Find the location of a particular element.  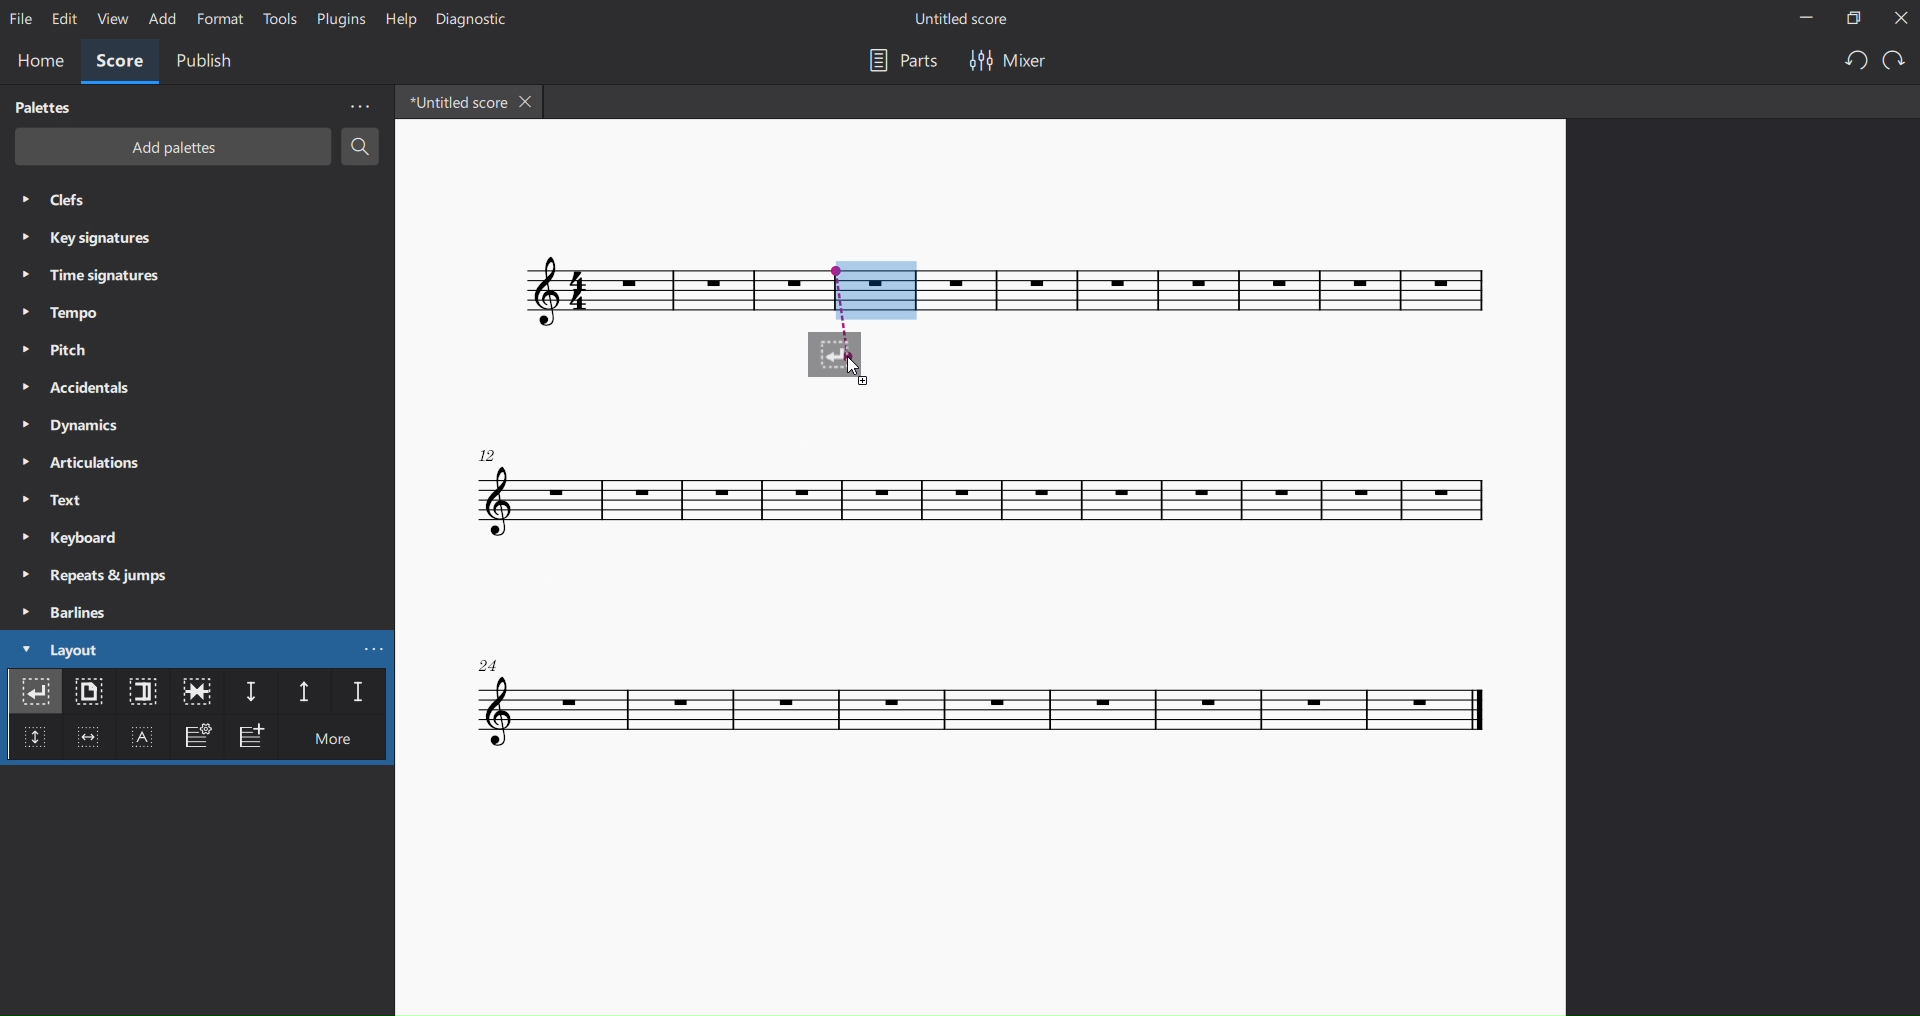

minimize is located at coordinates (1795, 19).